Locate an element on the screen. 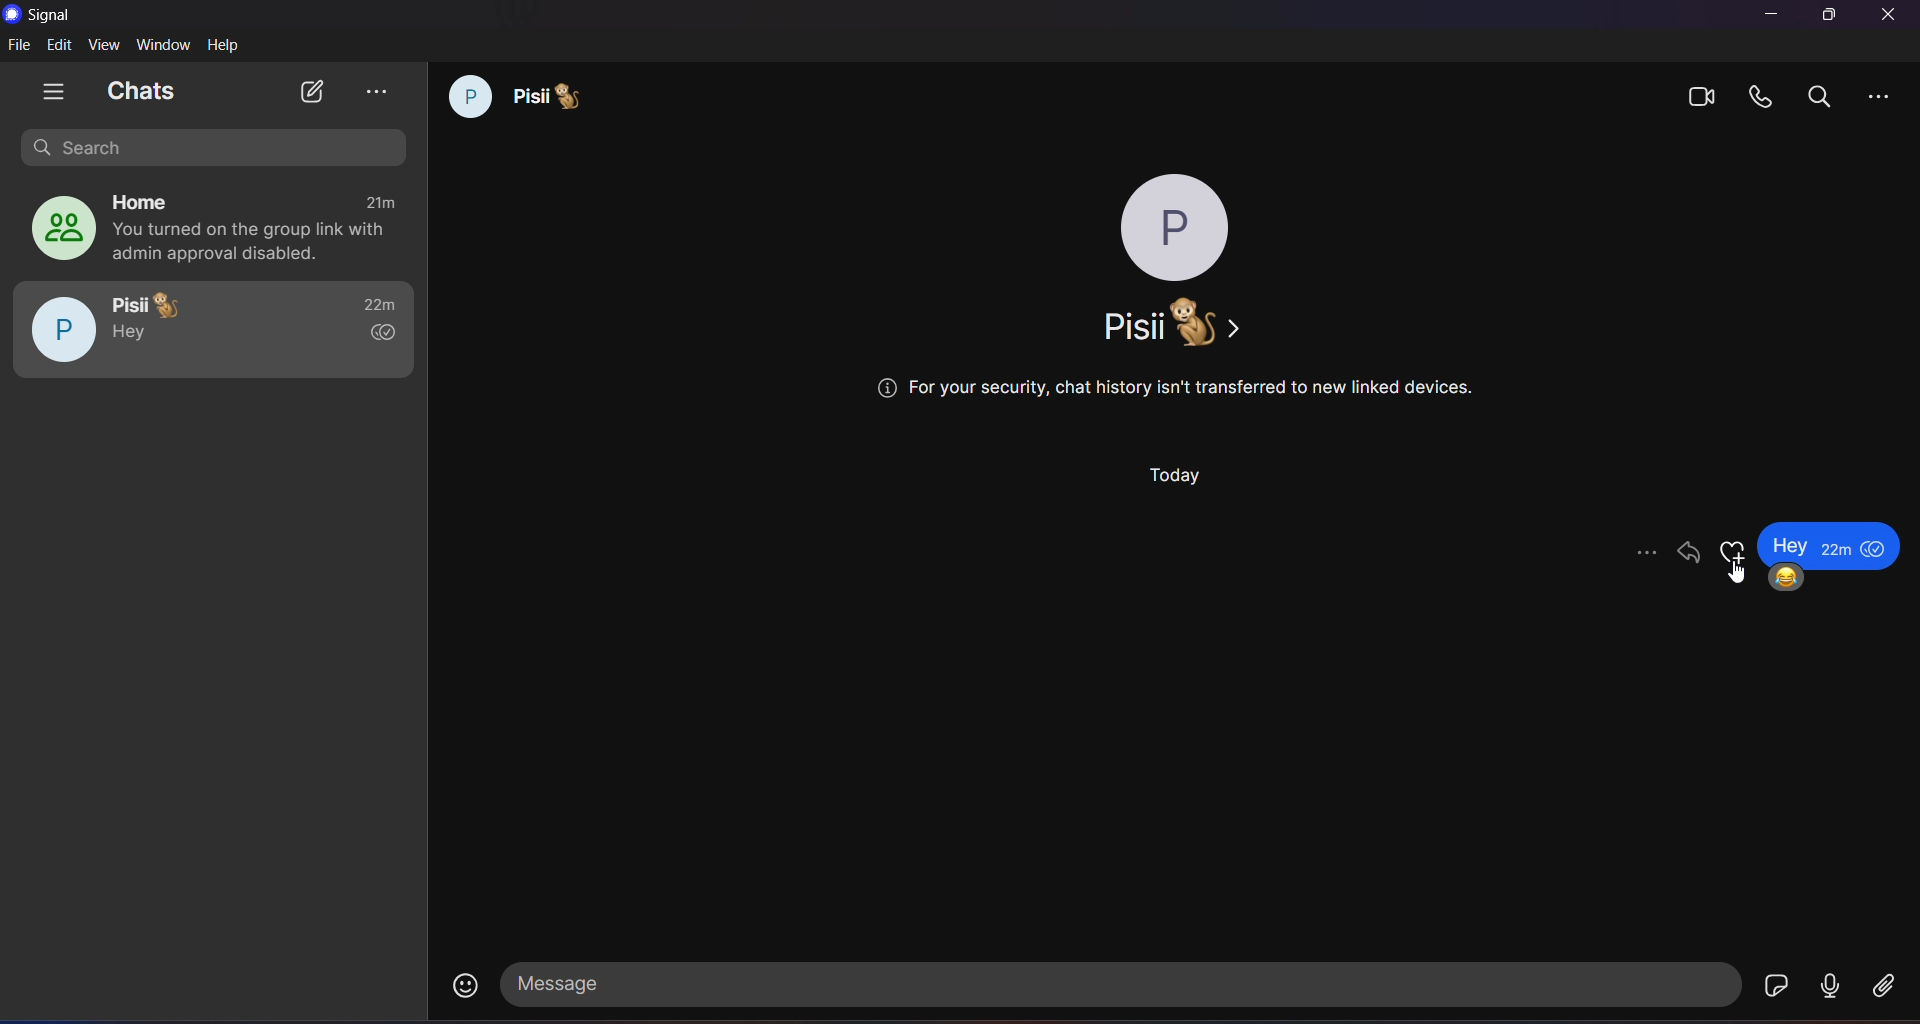  emojis is located at coordinates (1734, 552).